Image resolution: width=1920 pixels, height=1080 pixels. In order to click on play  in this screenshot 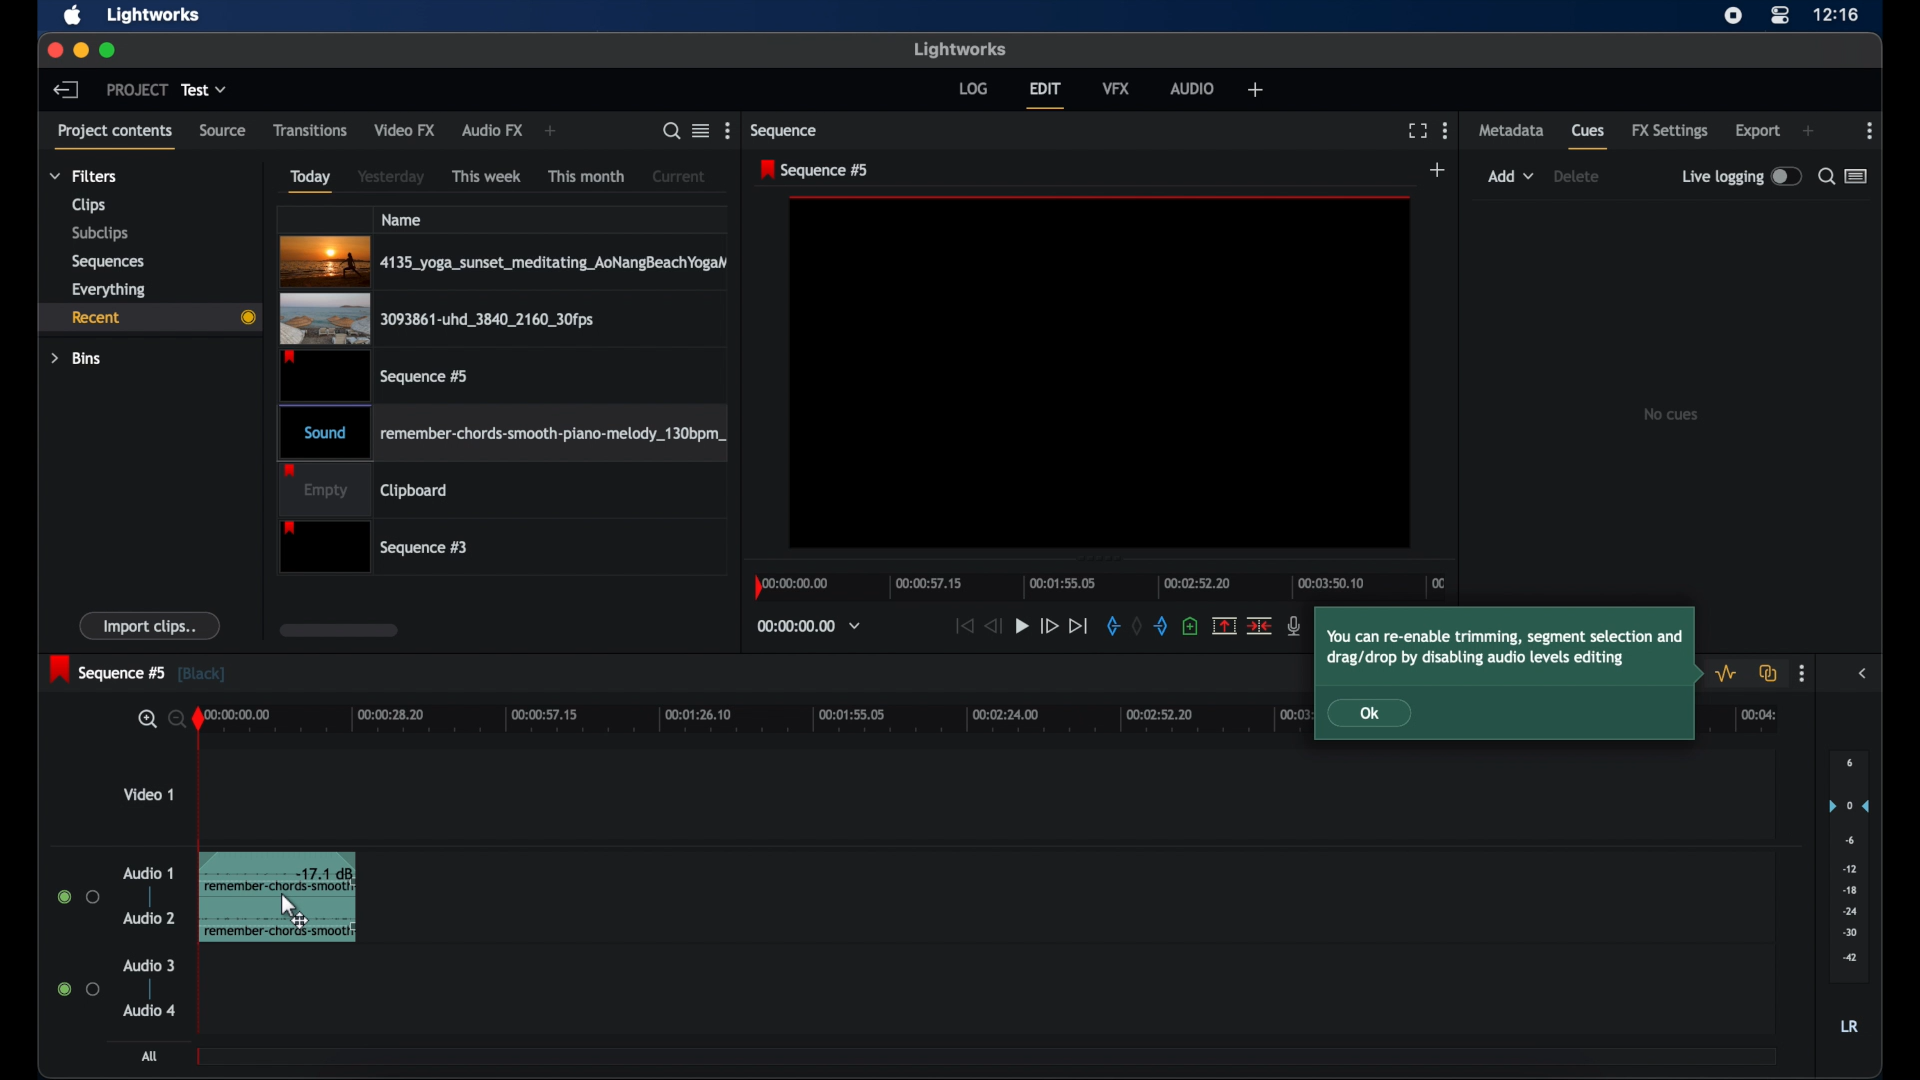, I will do `click(1022, 627)`.